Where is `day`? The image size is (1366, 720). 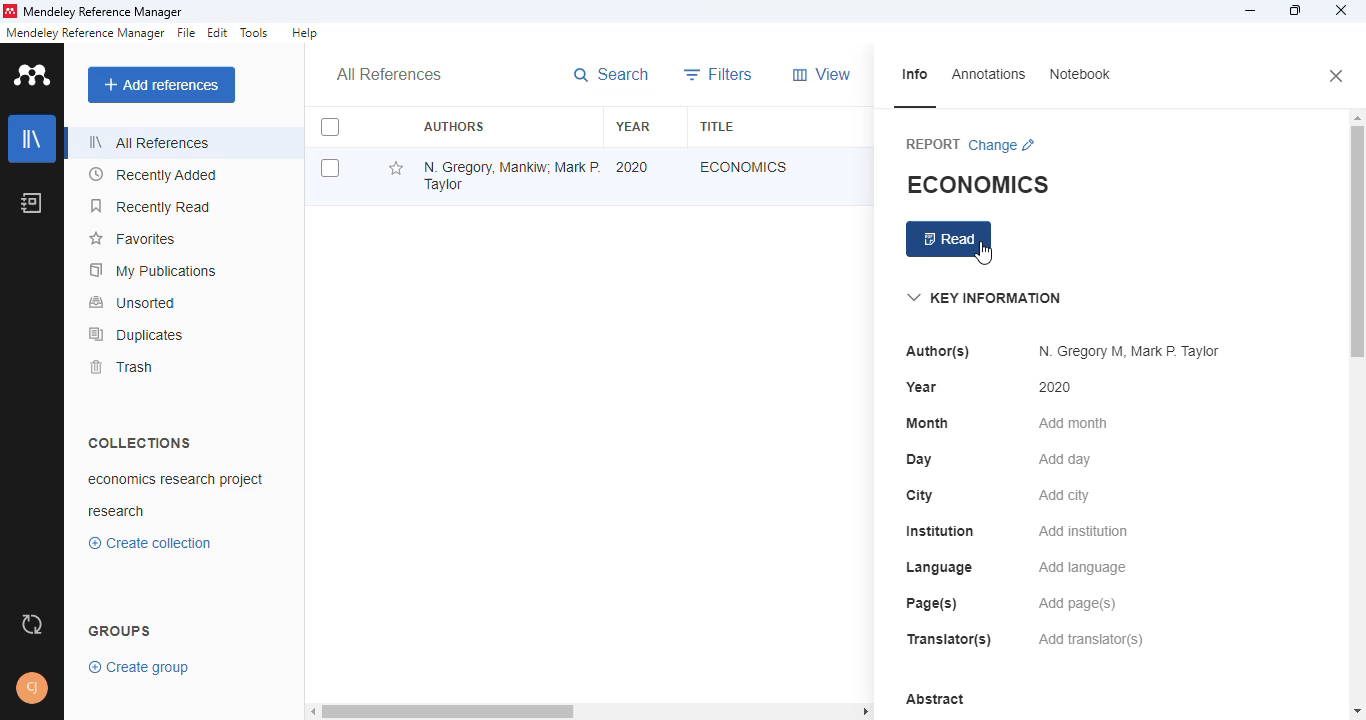 day is located at coordinates (919, 460).